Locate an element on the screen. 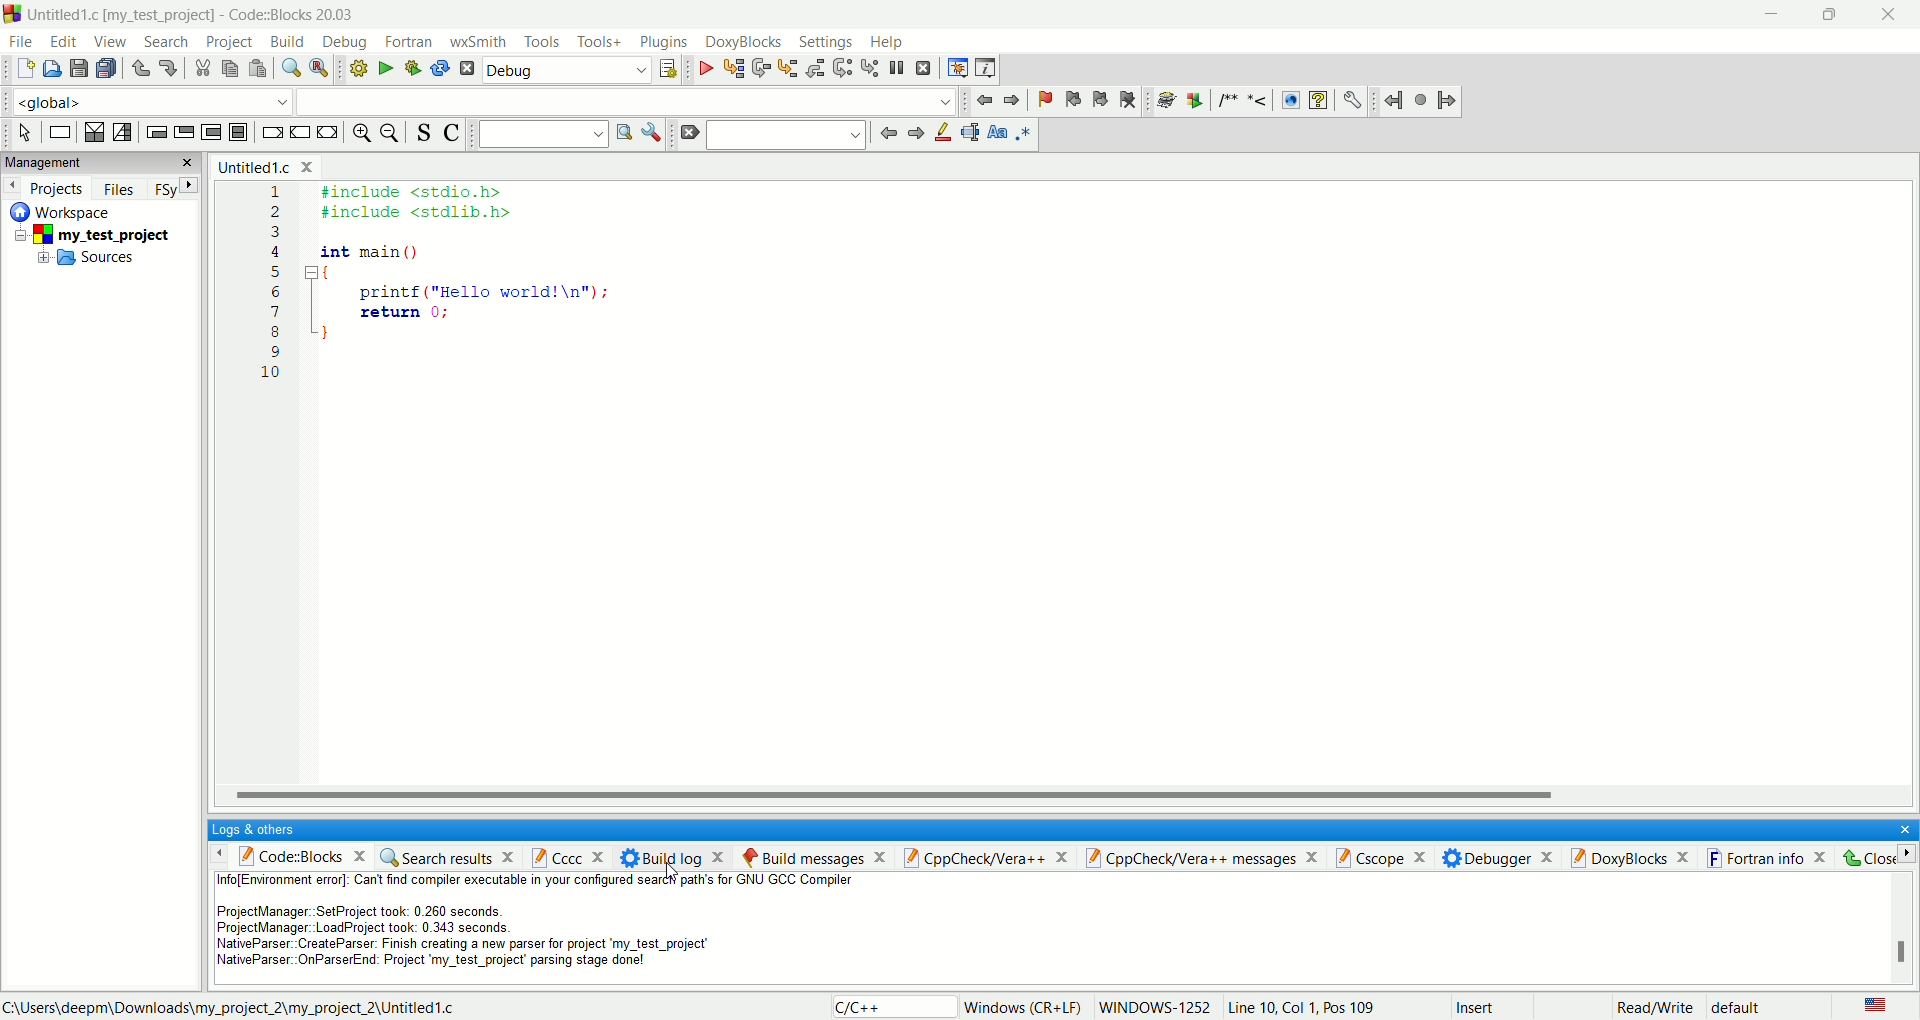 The image size is (1920, 1020). close is located at coordinates (1888, 15).